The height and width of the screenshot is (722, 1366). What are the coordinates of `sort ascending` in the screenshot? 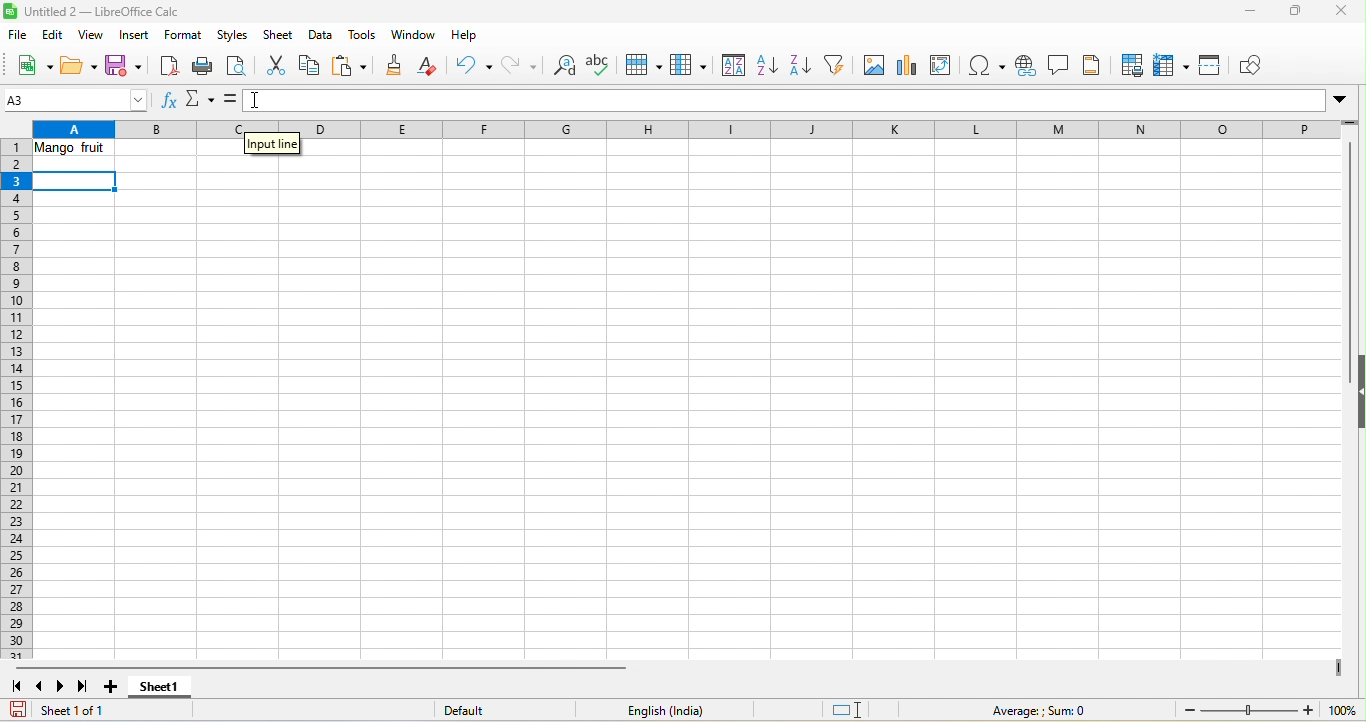 It's located at (769, 65).